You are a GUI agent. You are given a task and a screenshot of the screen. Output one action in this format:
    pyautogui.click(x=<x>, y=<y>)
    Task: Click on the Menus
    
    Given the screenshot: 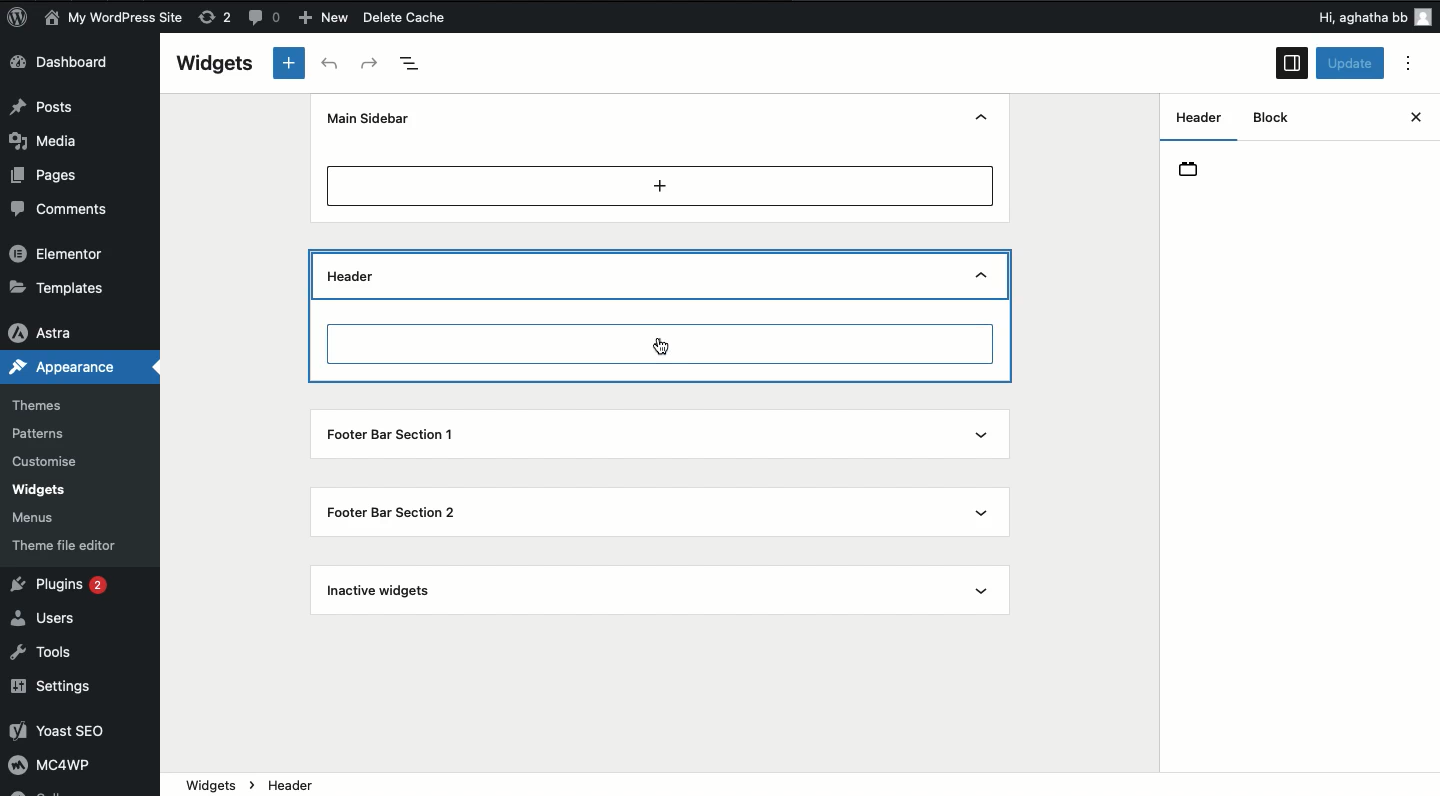 What is the action you would take?
    pyautogui.click(x=44, y=515)
    